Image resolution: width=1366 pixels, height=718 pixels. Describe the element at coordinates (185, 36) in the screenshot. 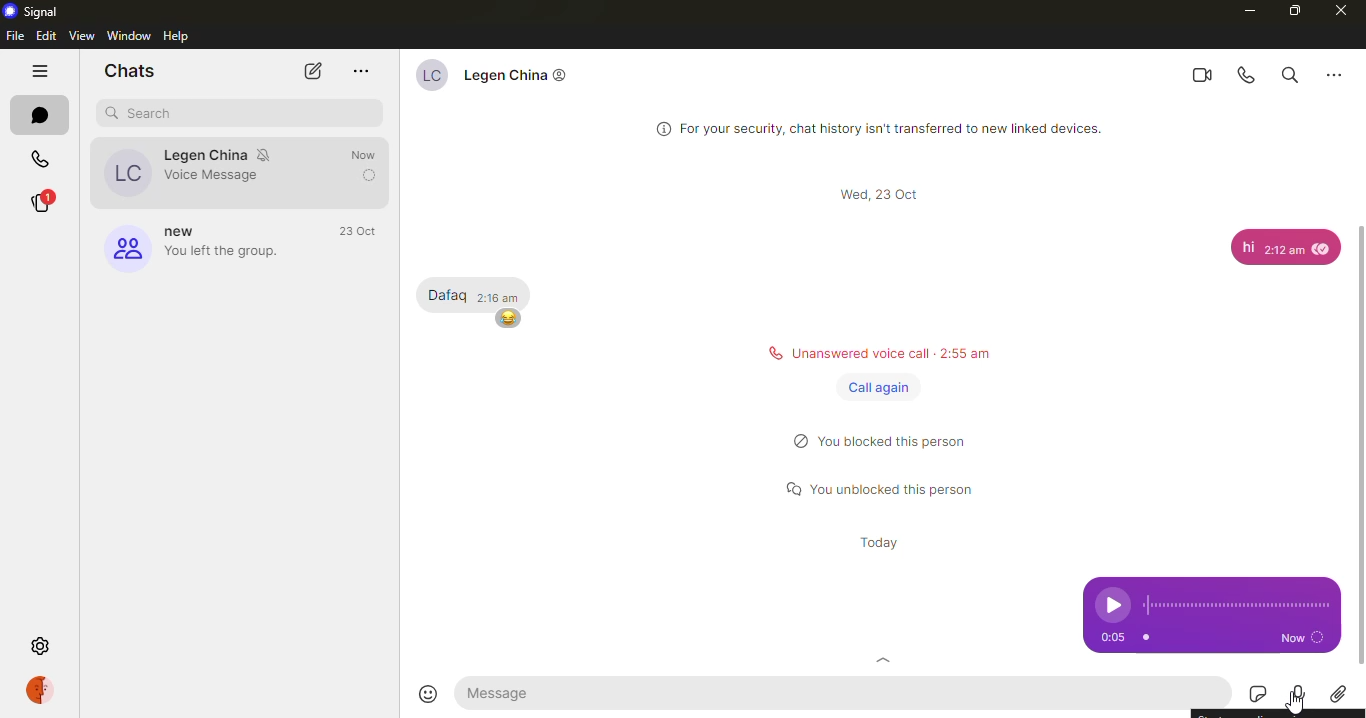

I see `help` at that location.